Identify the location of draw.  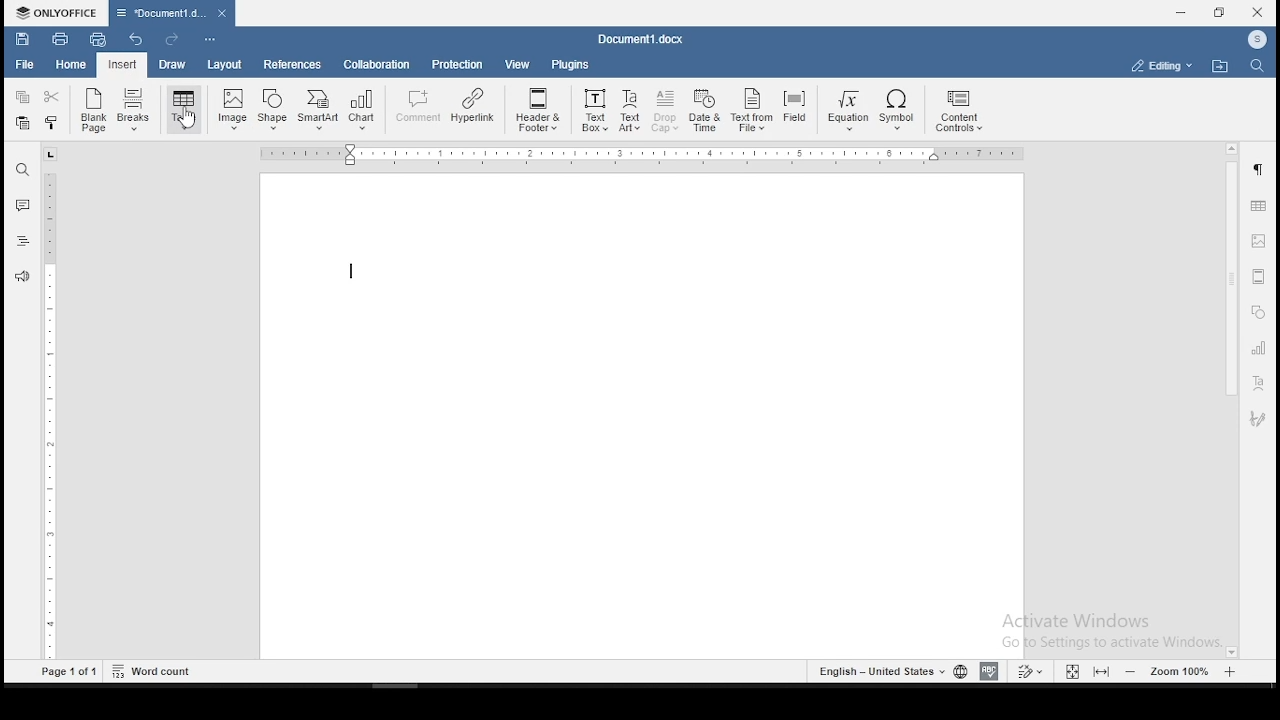
(172, 66).